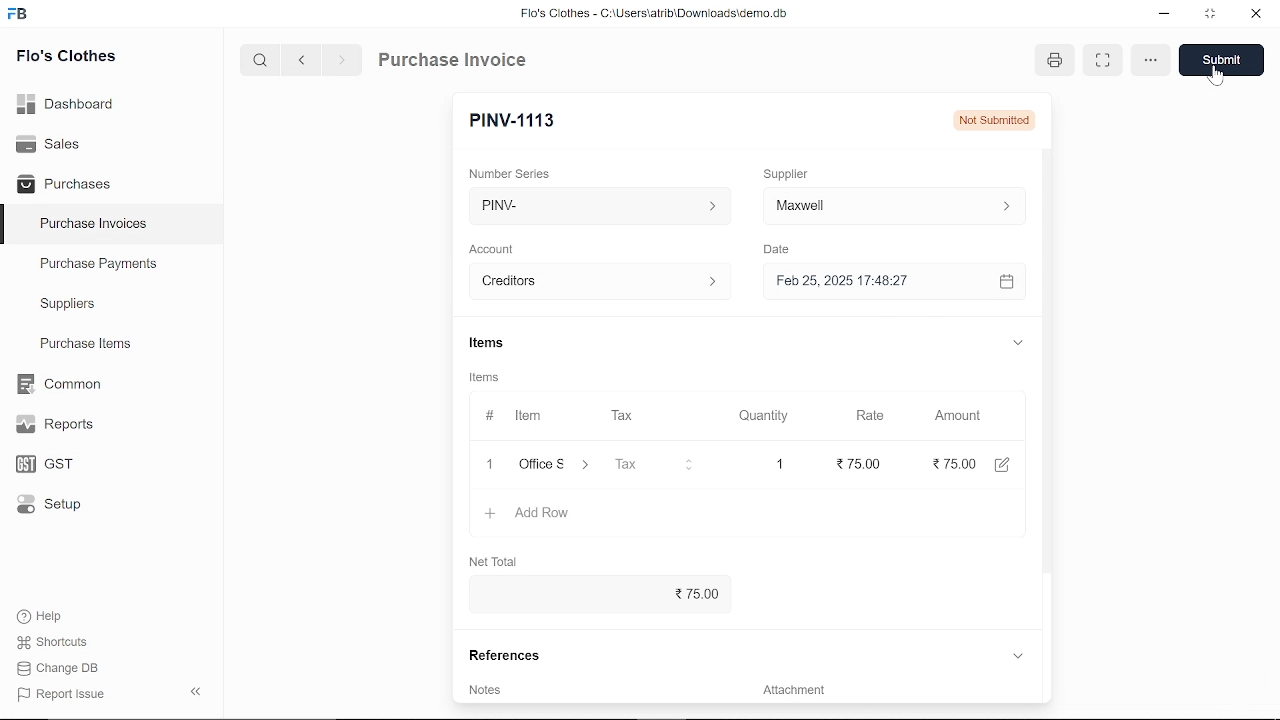 The image size is (1280, 720). Describe the element at coordinates (1254, 16) in the screenshot. I see `close` at that location.